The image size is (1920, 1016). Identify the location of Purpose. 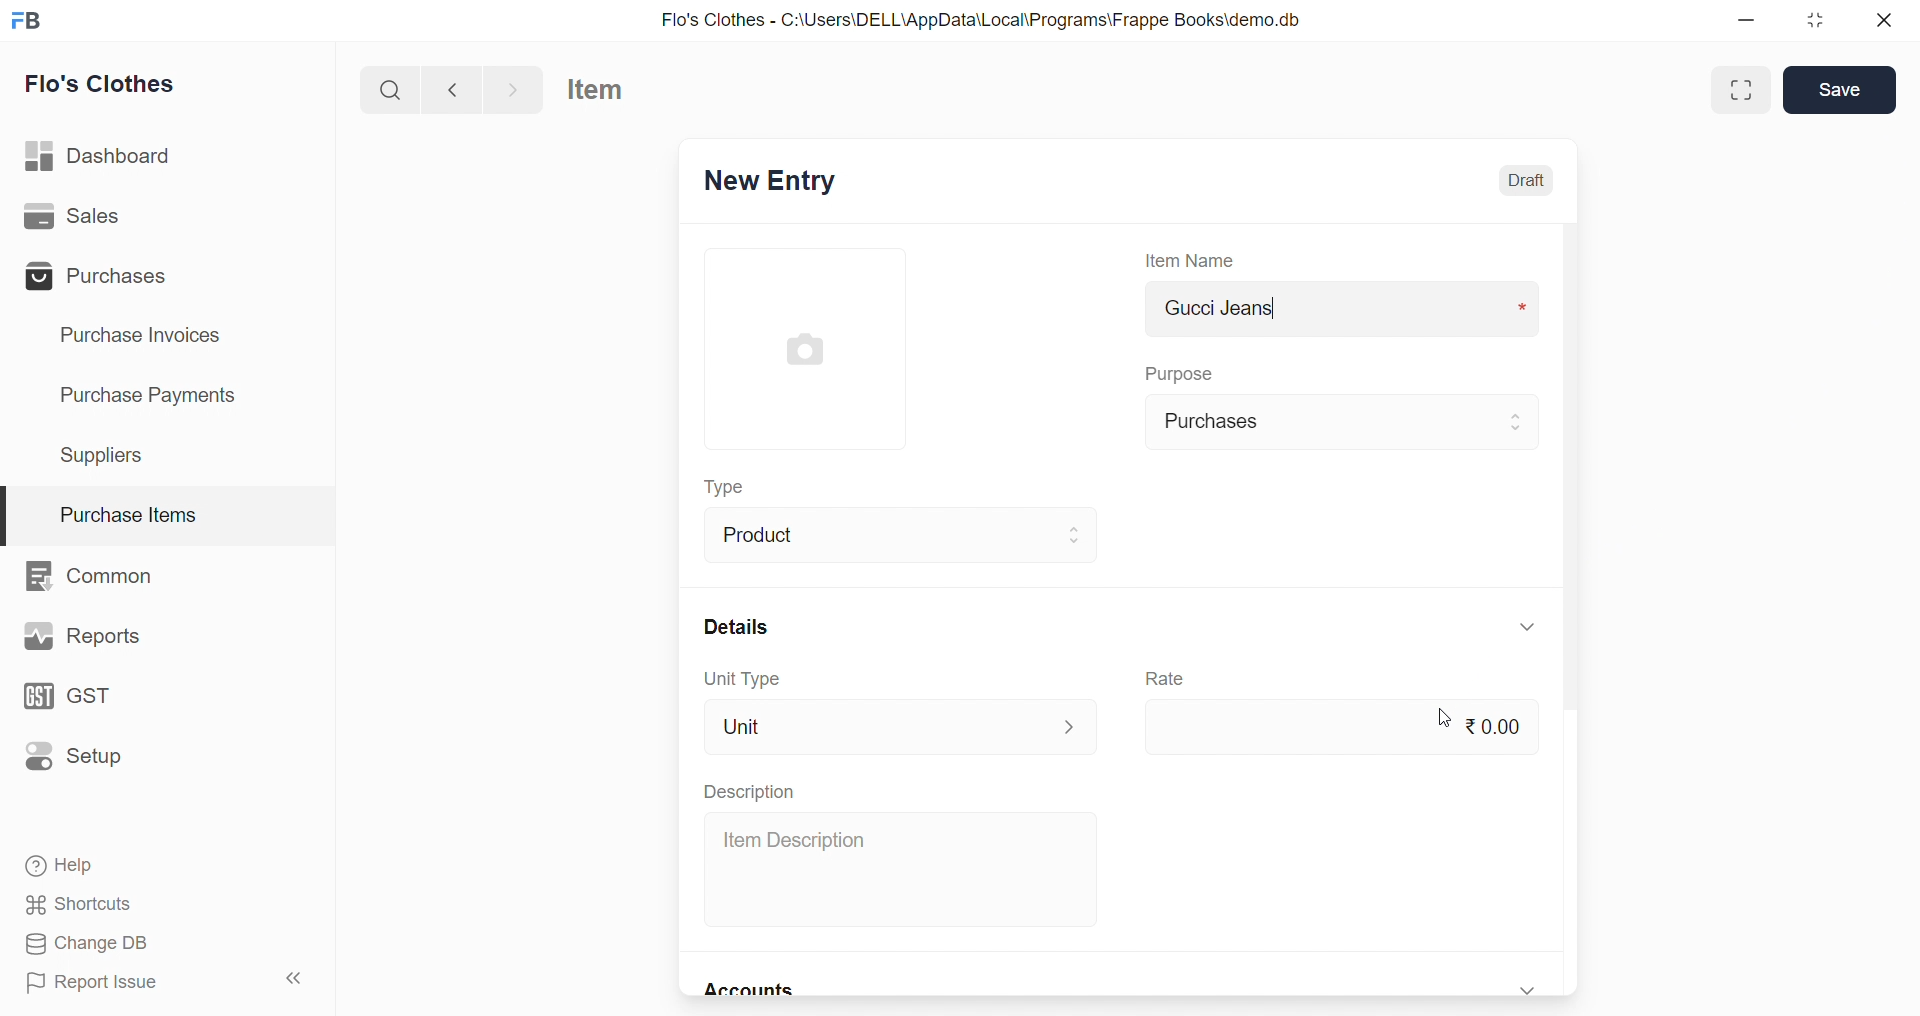
(1183, 371).